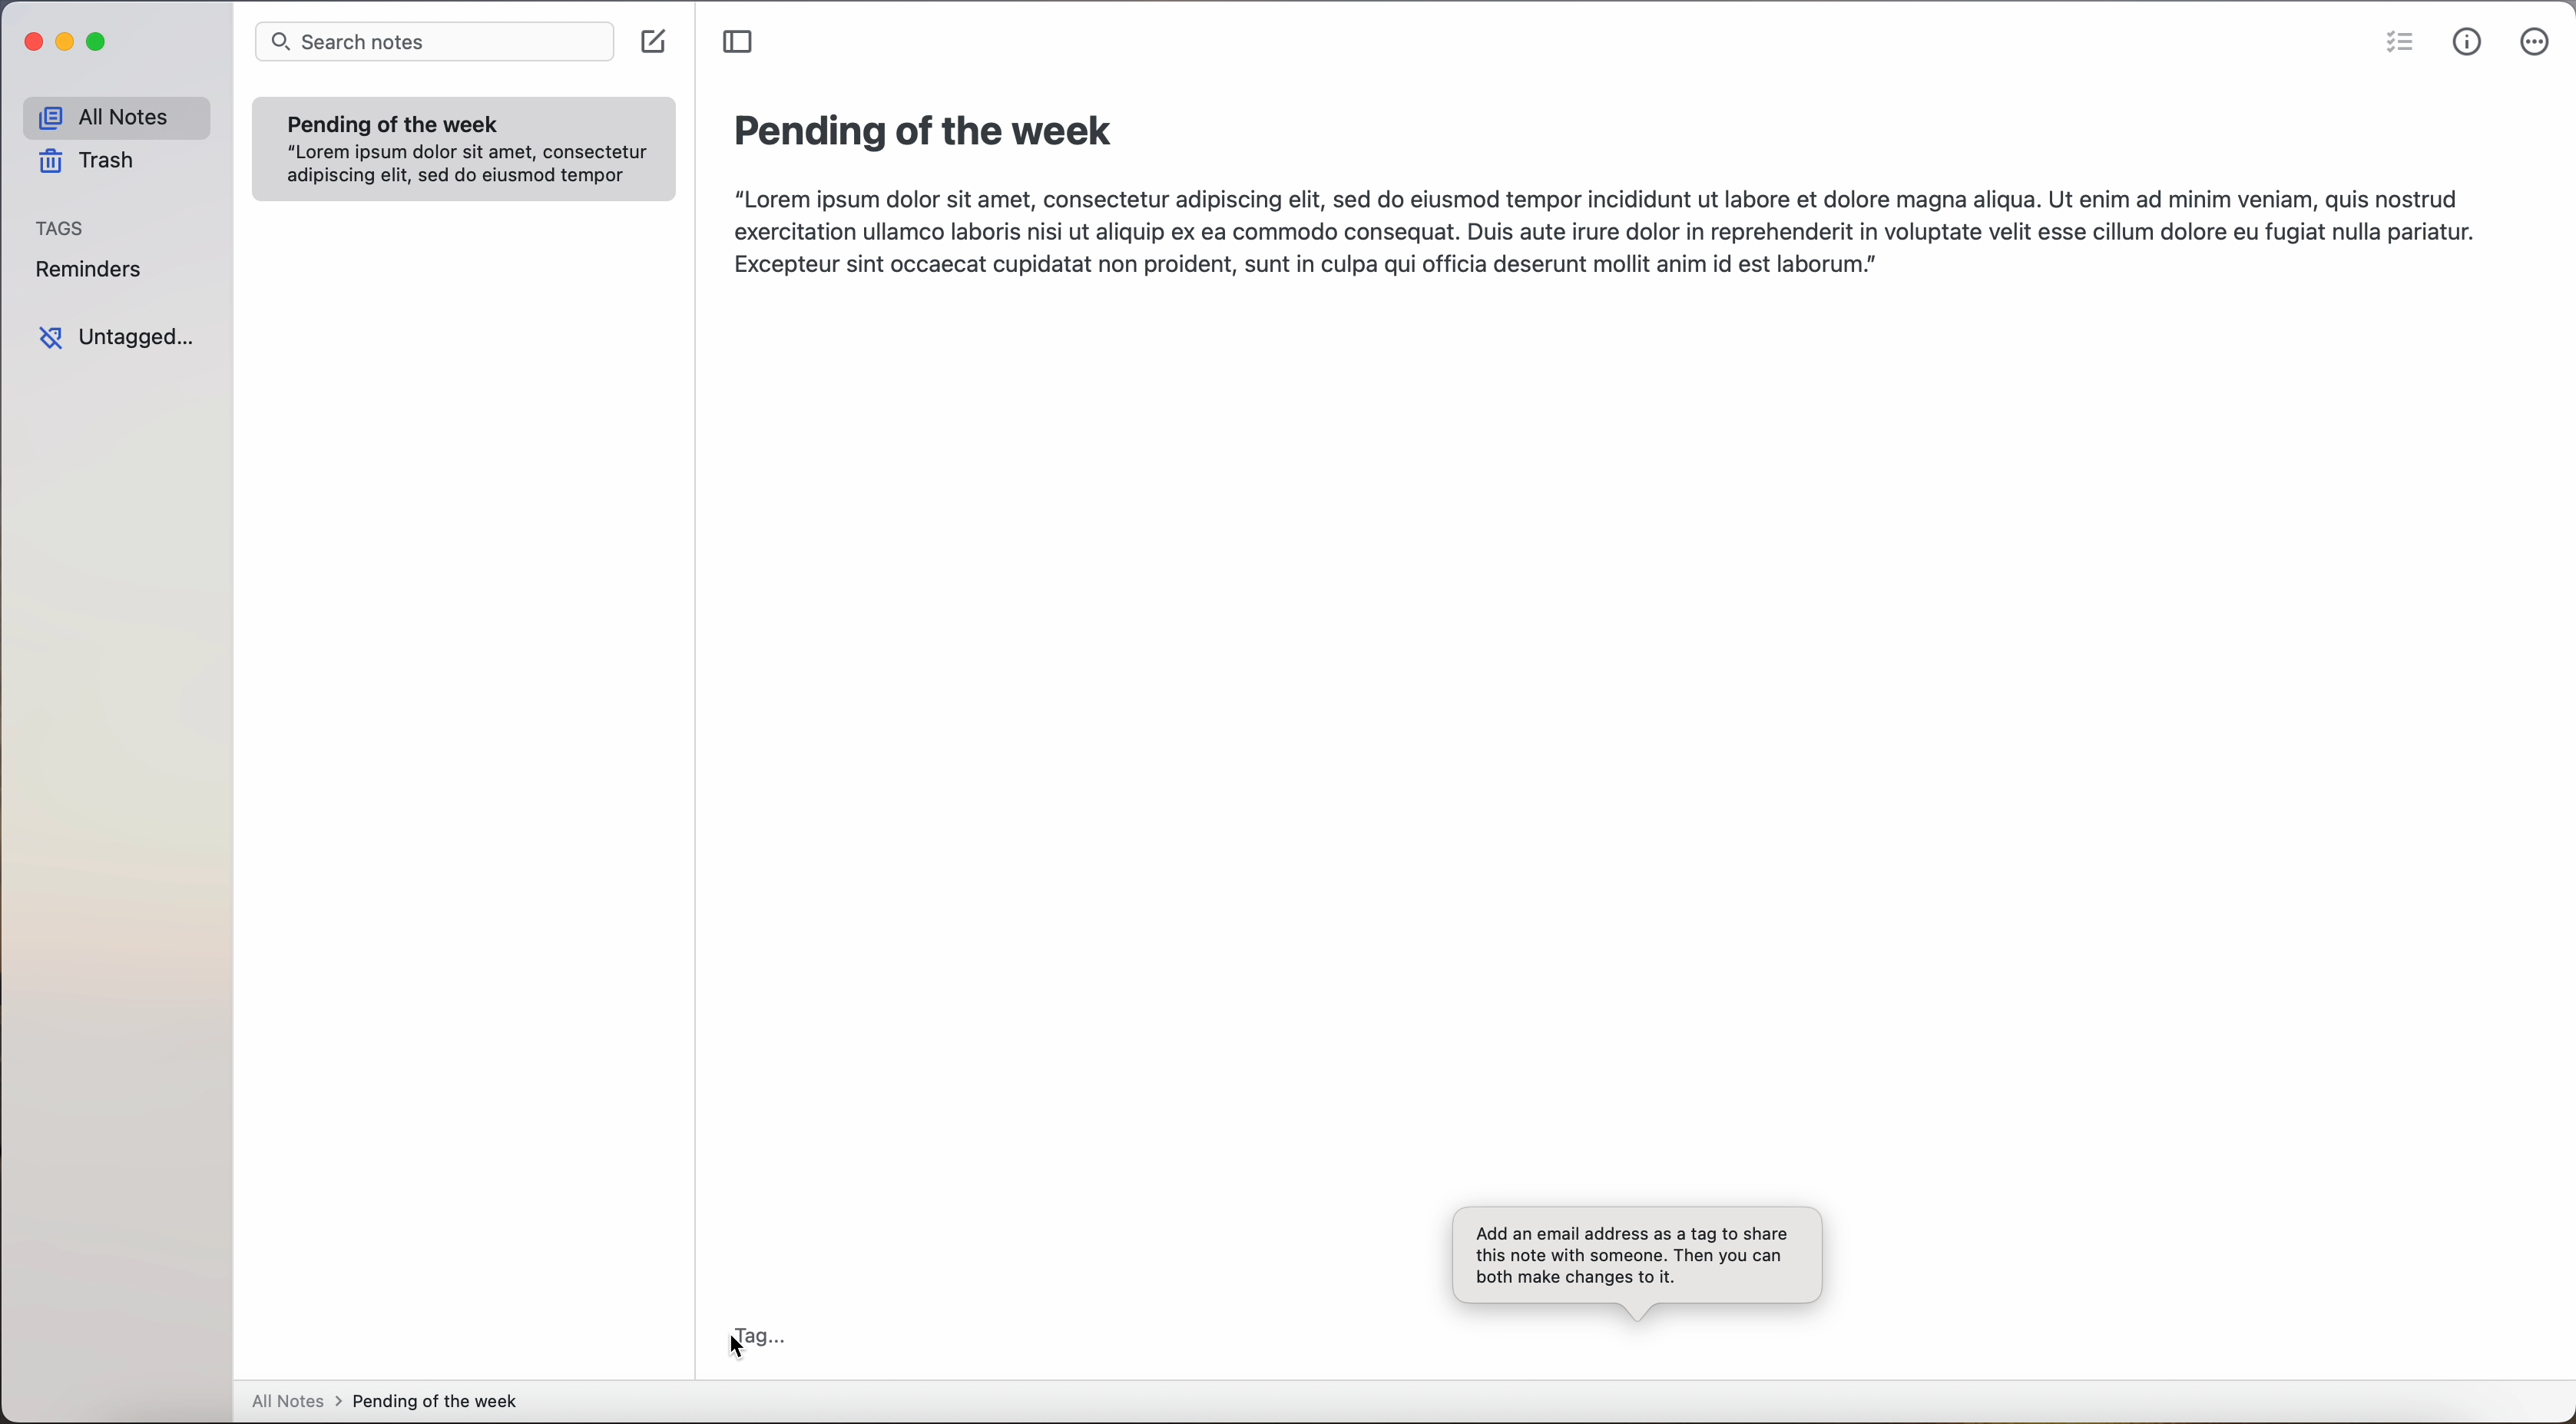  I want to click on “Lorem ipsum dolor sit amet, consectetur adipiscing elit, sed do eiusmod tempor incididunt ut labore et dolore magna aliqua. Ut enim ad minim veniam, quis nostrud
exercitation ullamco laboris nisi ut aliquip ex ea commodo consequat. Duis aute irure dolor in reprehenderit in voluptate velit esse cillum dolore eu fugiat nulla pariatur.
Excepteur sint occaecat cupidatat non proident, sunt in culpa qui officia deserunt mollit anim id est laborum.]|, so click(1607, 237).